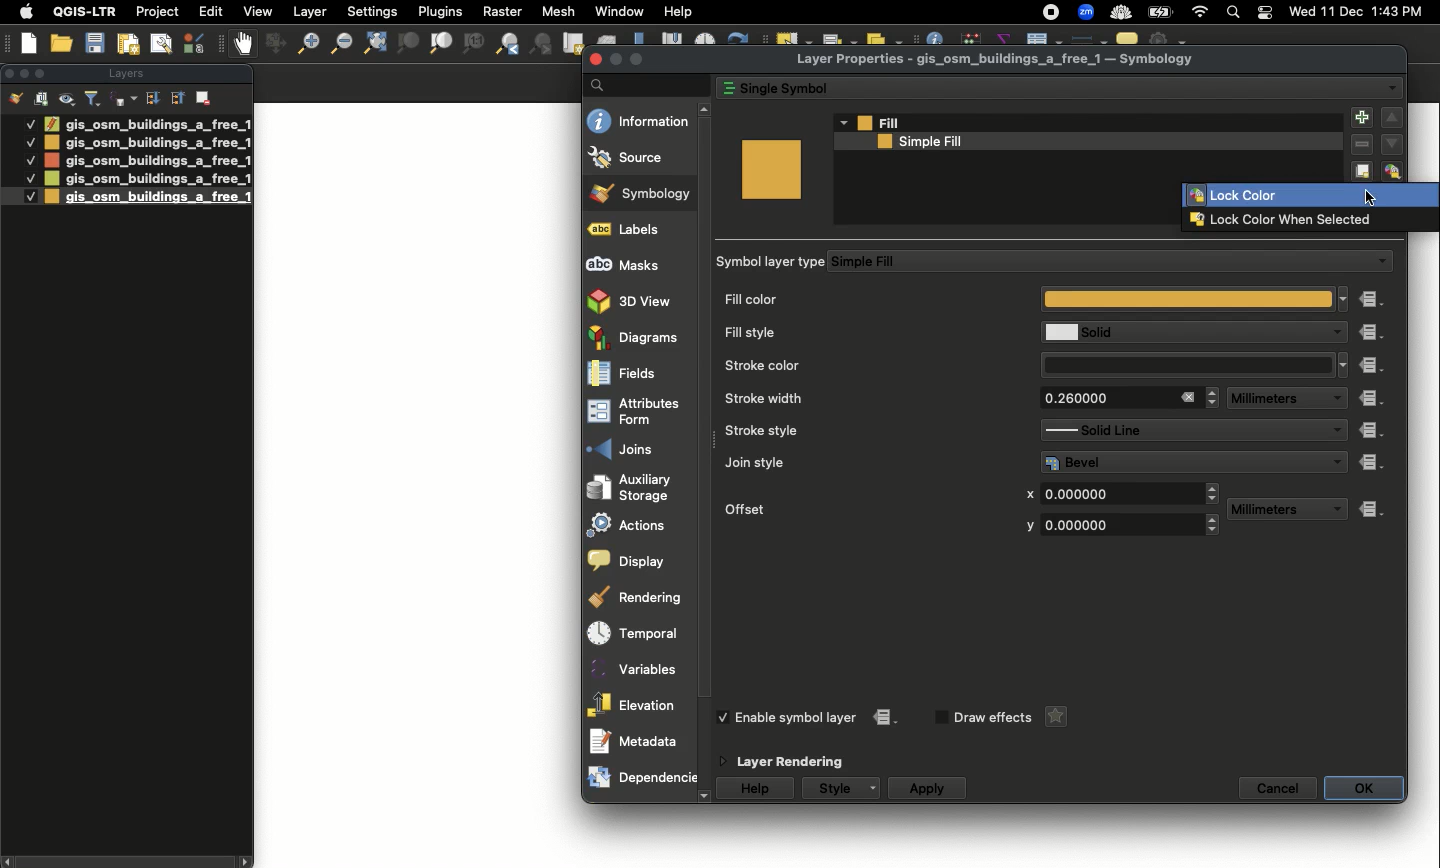 This screenshot has height=868, width=1440. Describe the element at coordinates (30, 160) in the screenshot. I see `Checked` at that location.